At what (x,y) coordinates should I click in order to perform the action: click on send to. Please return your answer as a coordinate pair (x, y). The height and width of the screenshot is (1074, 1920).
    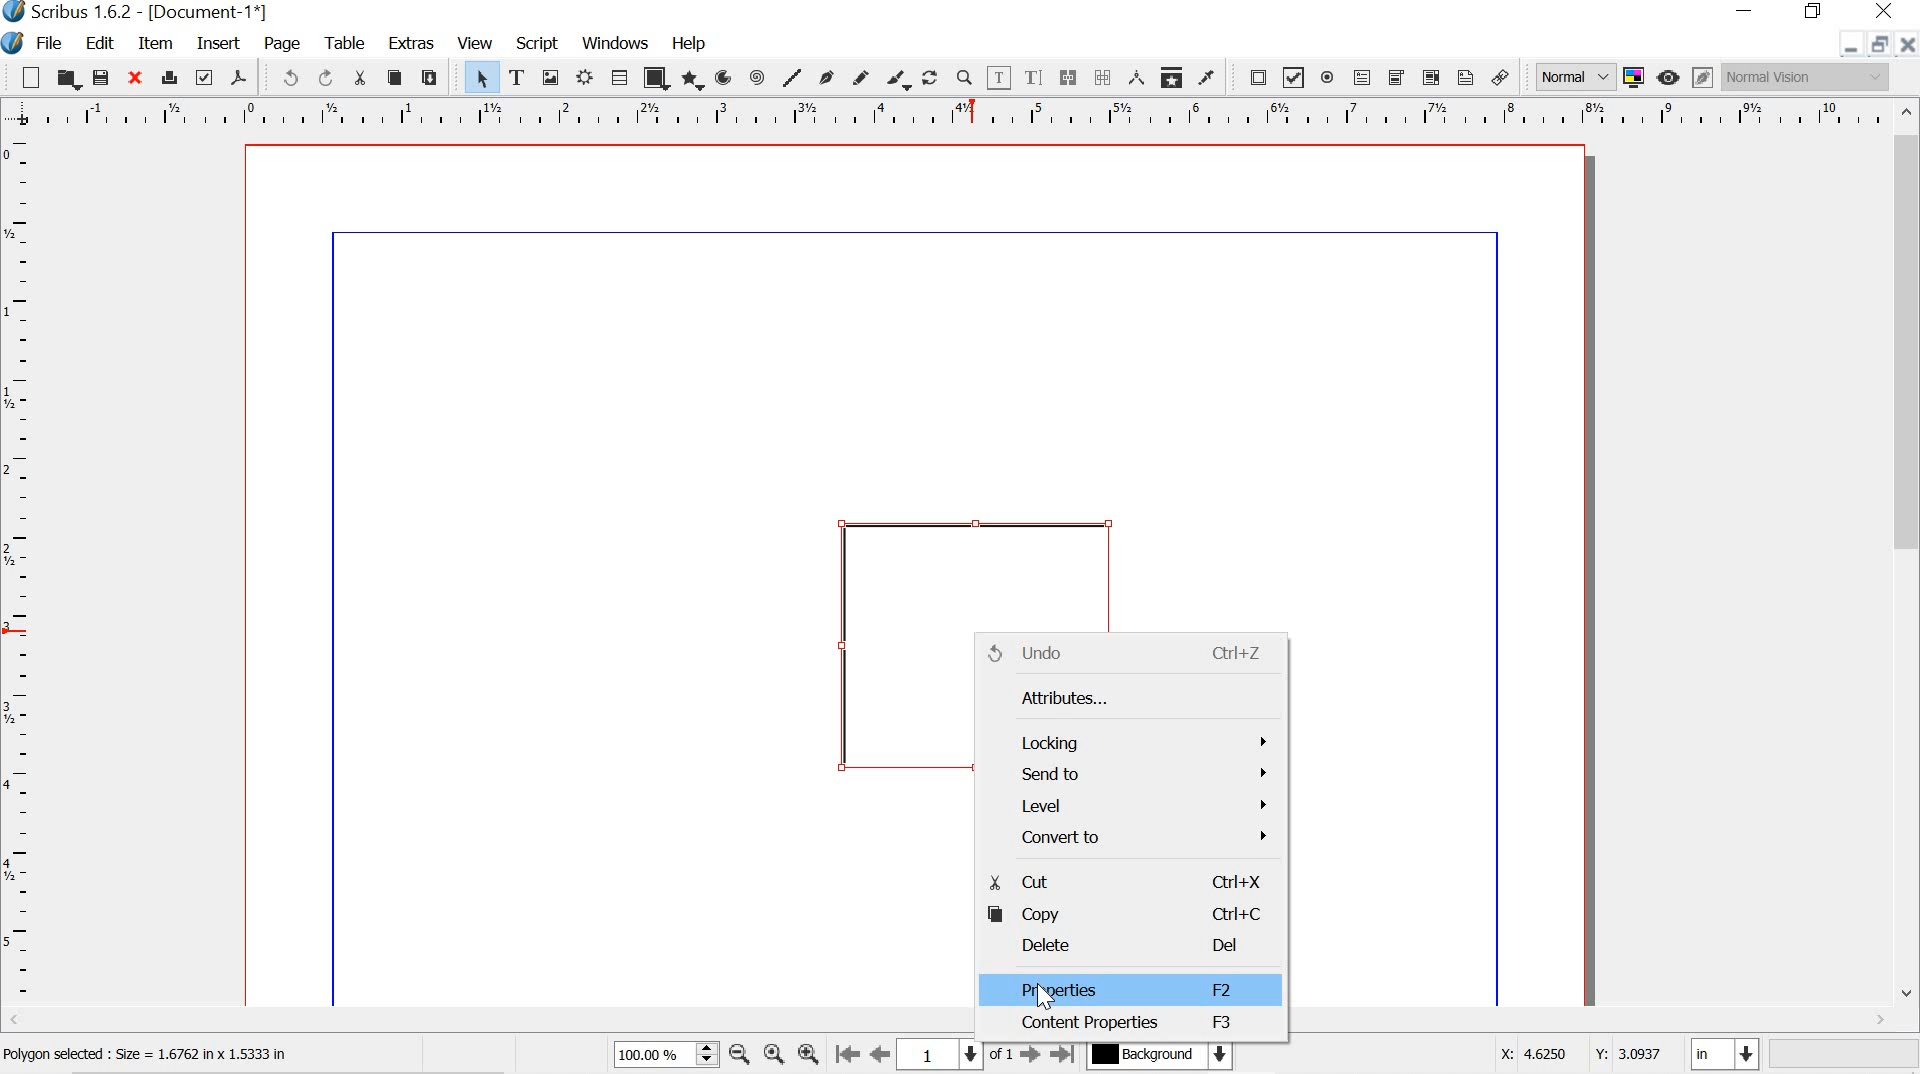
    Looking at the image, I should click on (1129, 774).